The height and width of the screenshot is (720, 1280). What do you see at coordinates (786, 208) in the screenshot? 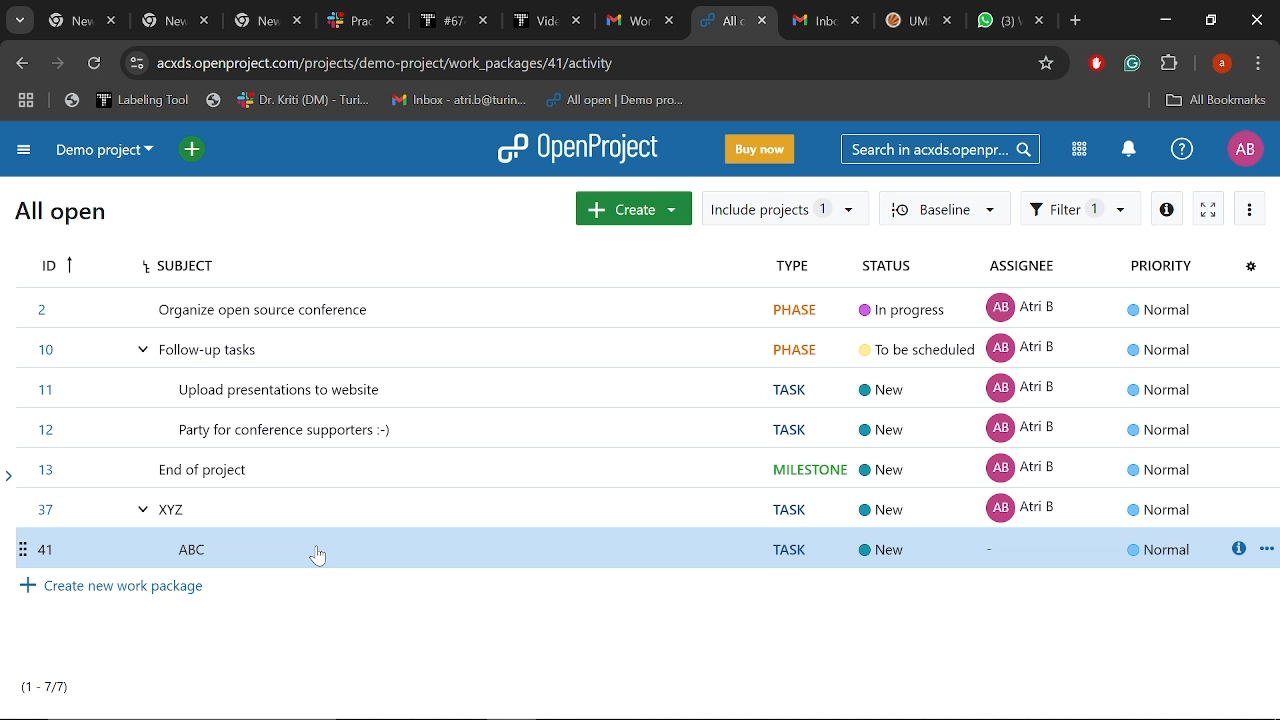
I see `Include projrcts` at bounding box center [786, 208].